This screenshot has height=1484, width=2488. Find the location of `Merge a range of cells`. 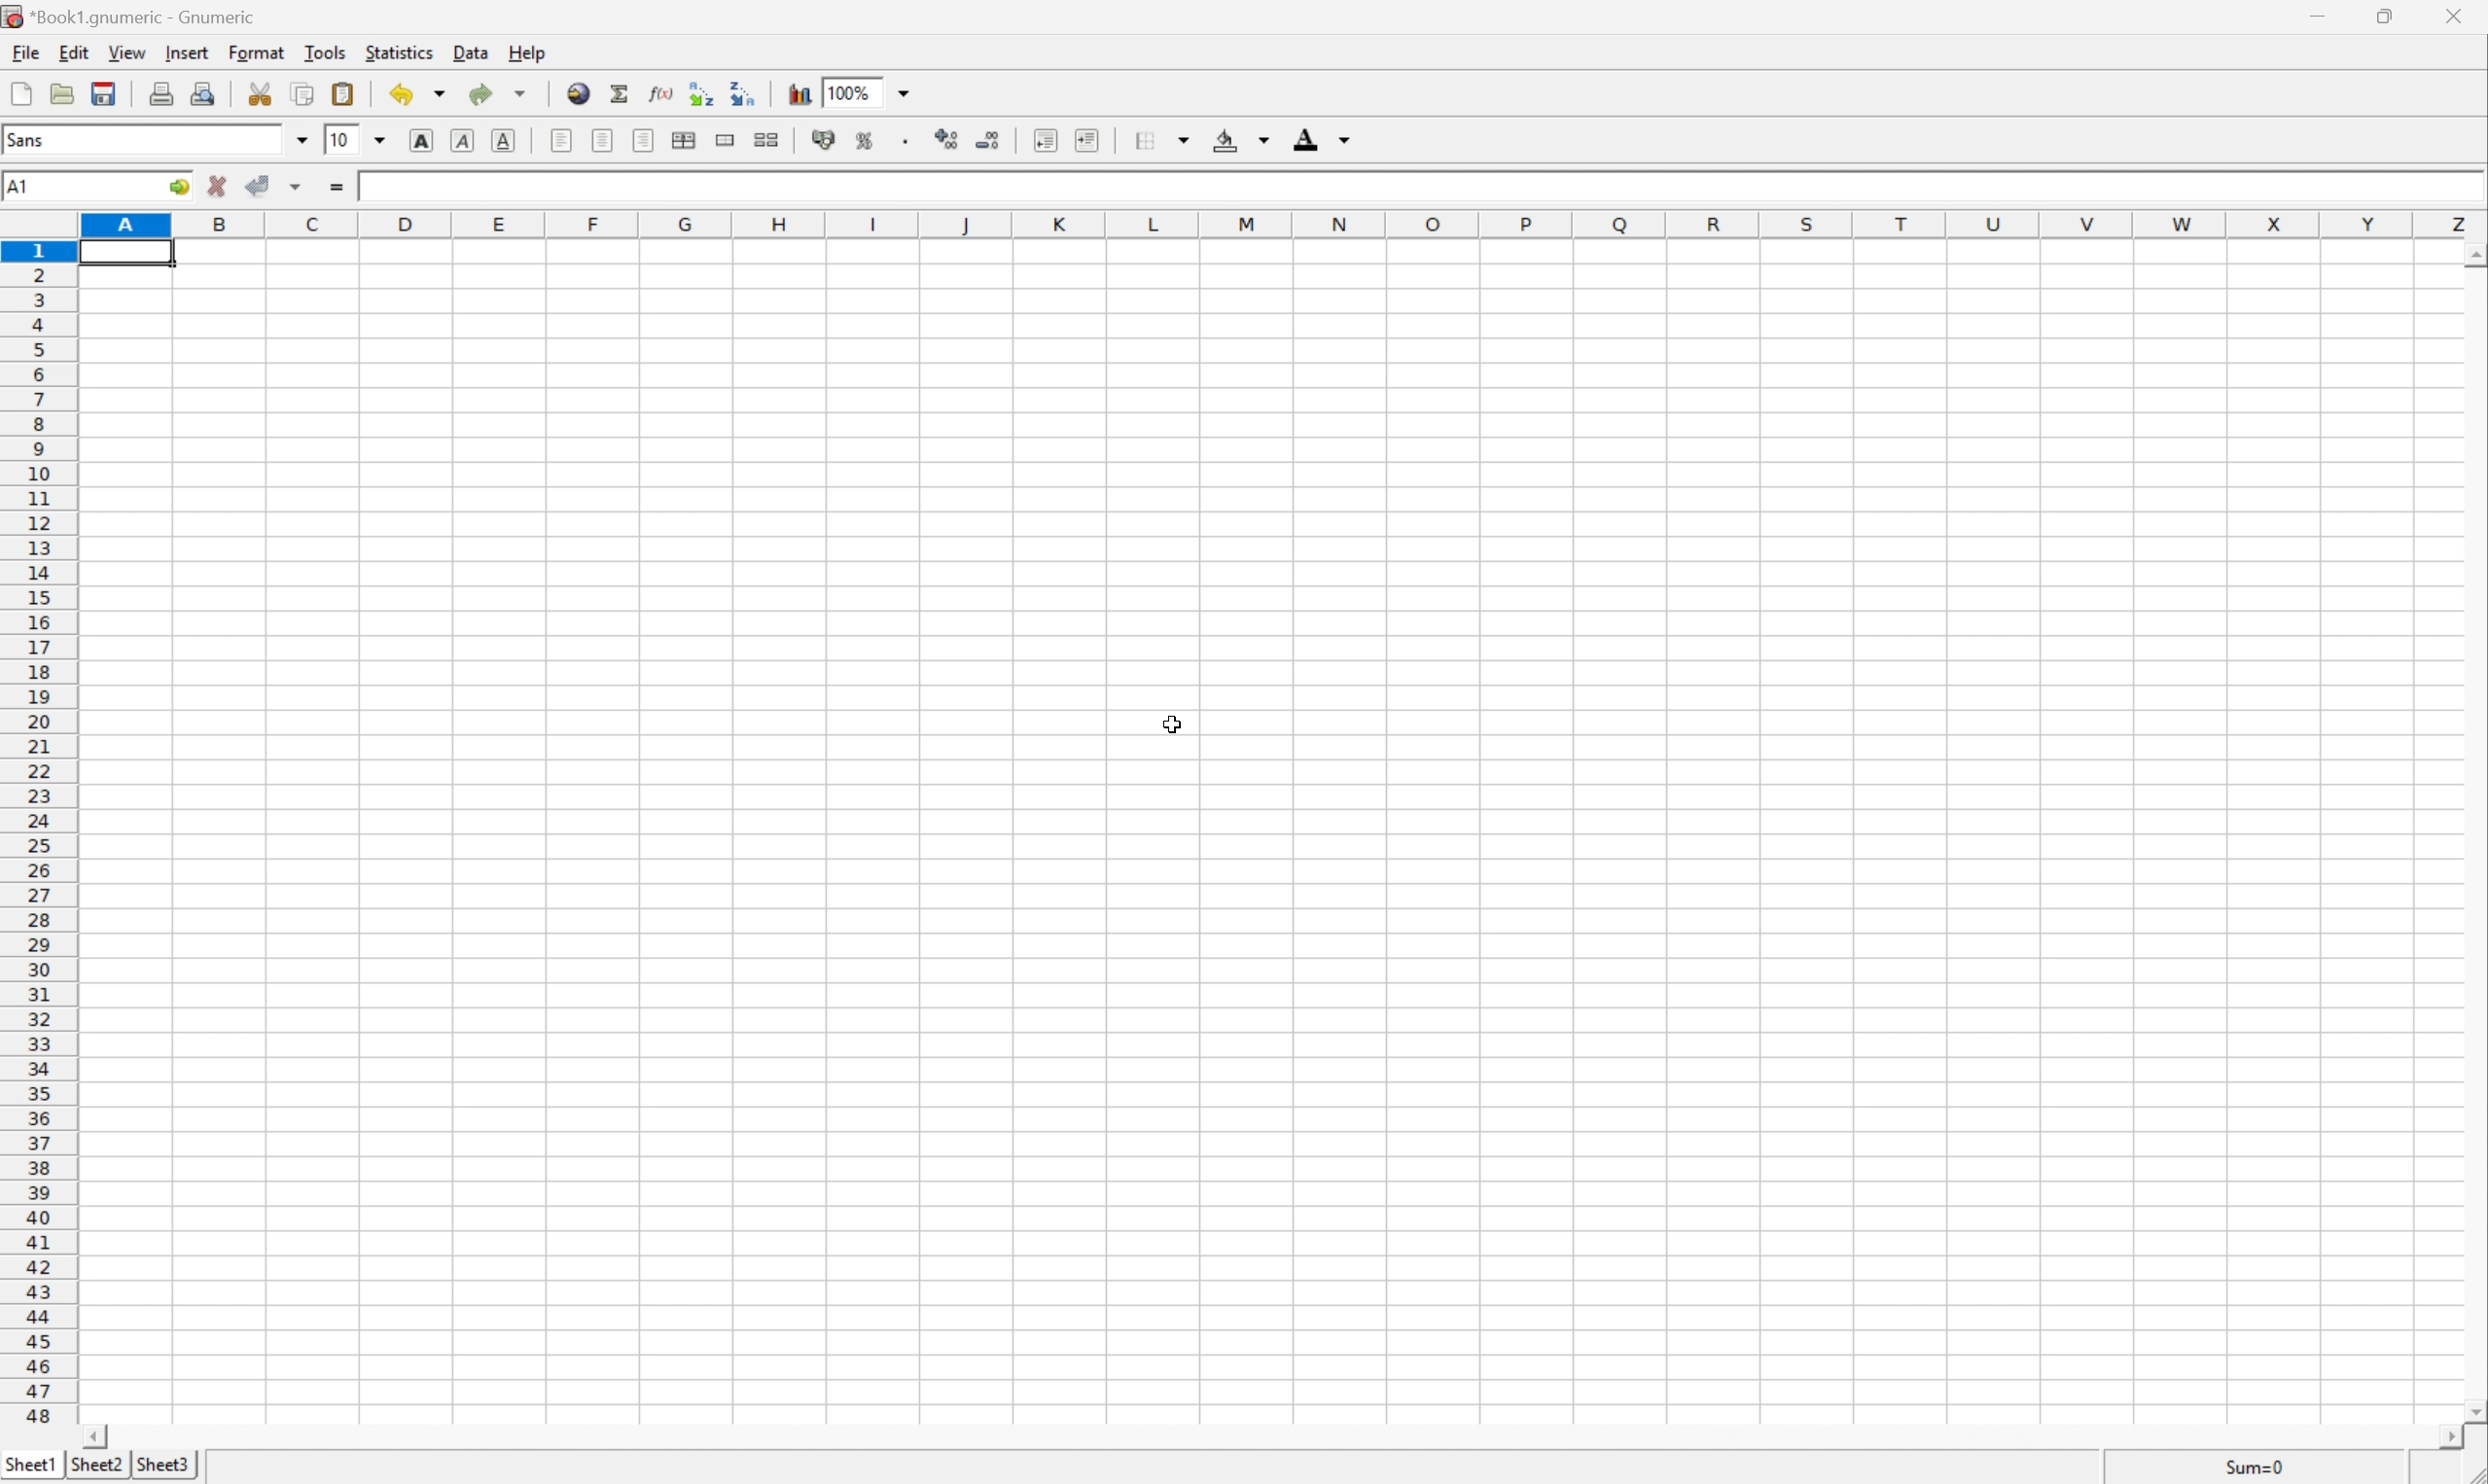

Merge a range of cells is located at coordinates (725, 142).